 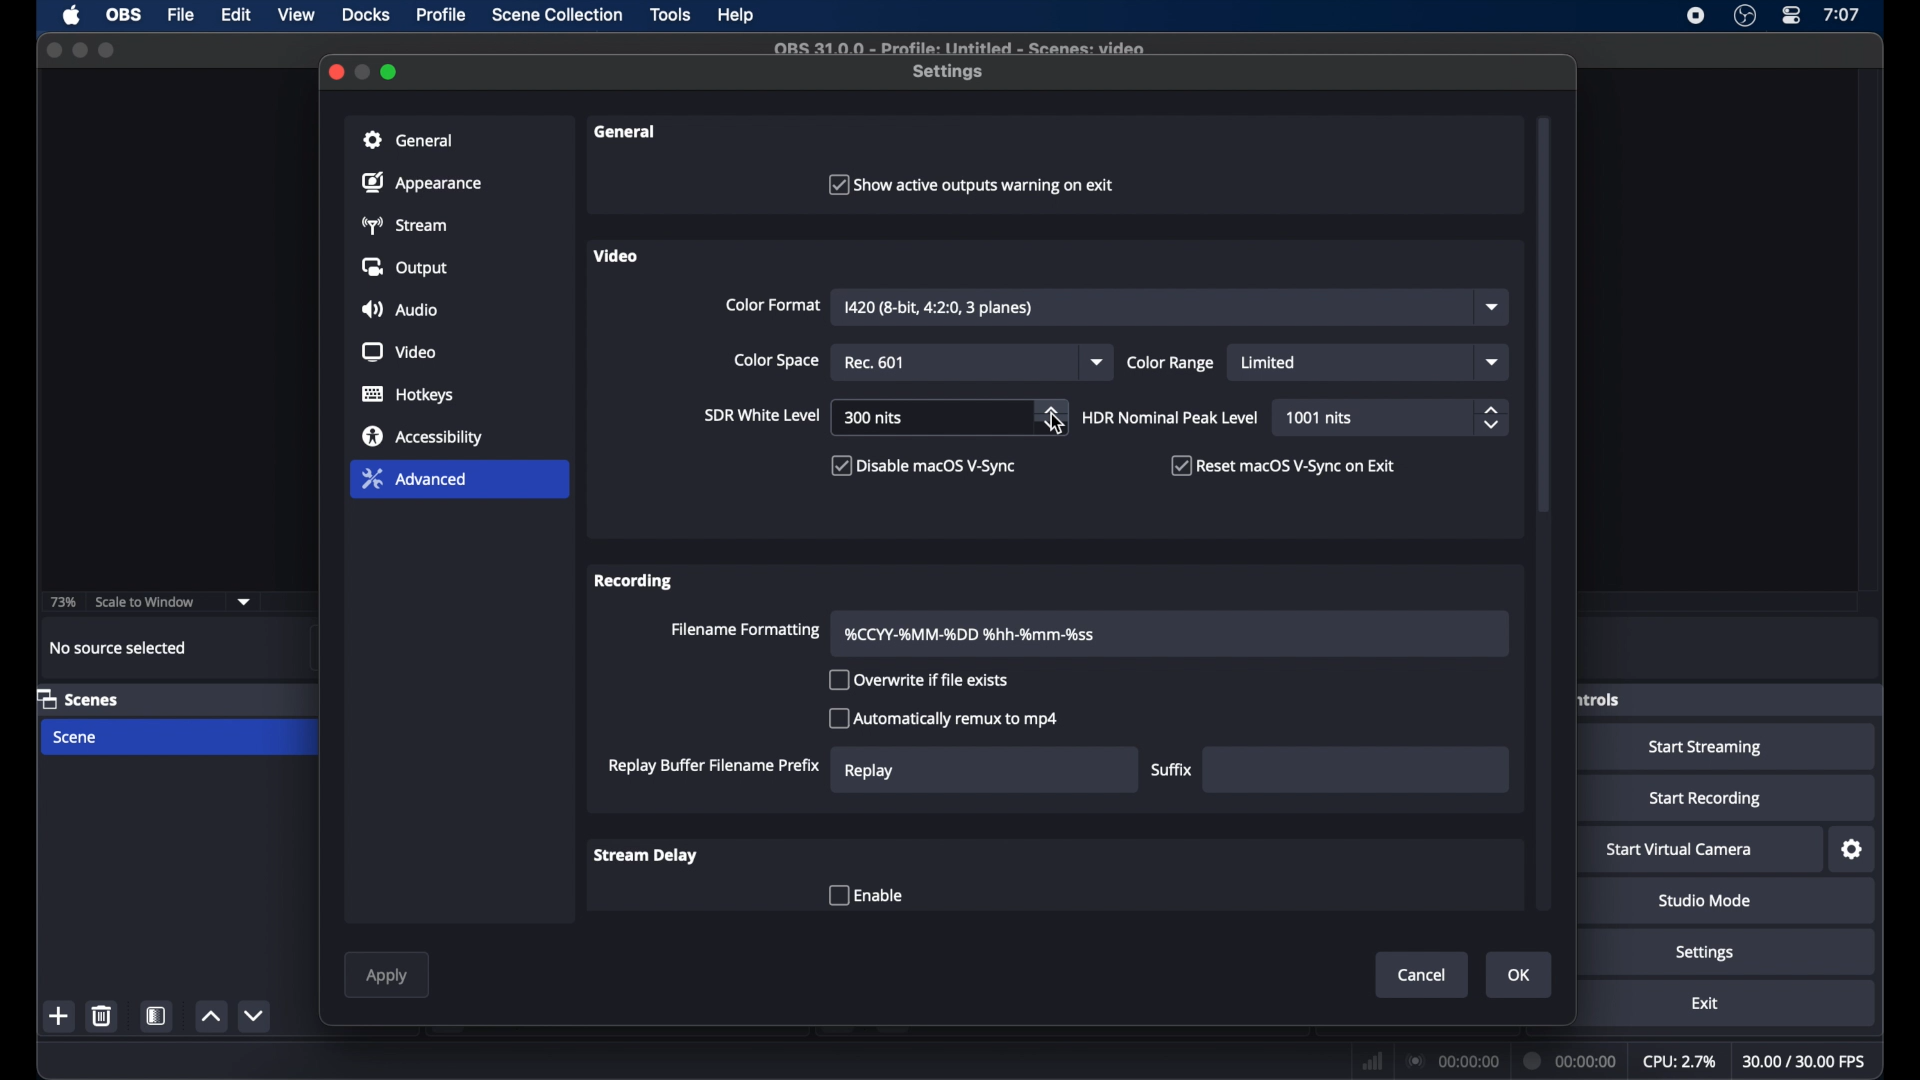 I want to click on exit, so click(x=1705, y=1002).